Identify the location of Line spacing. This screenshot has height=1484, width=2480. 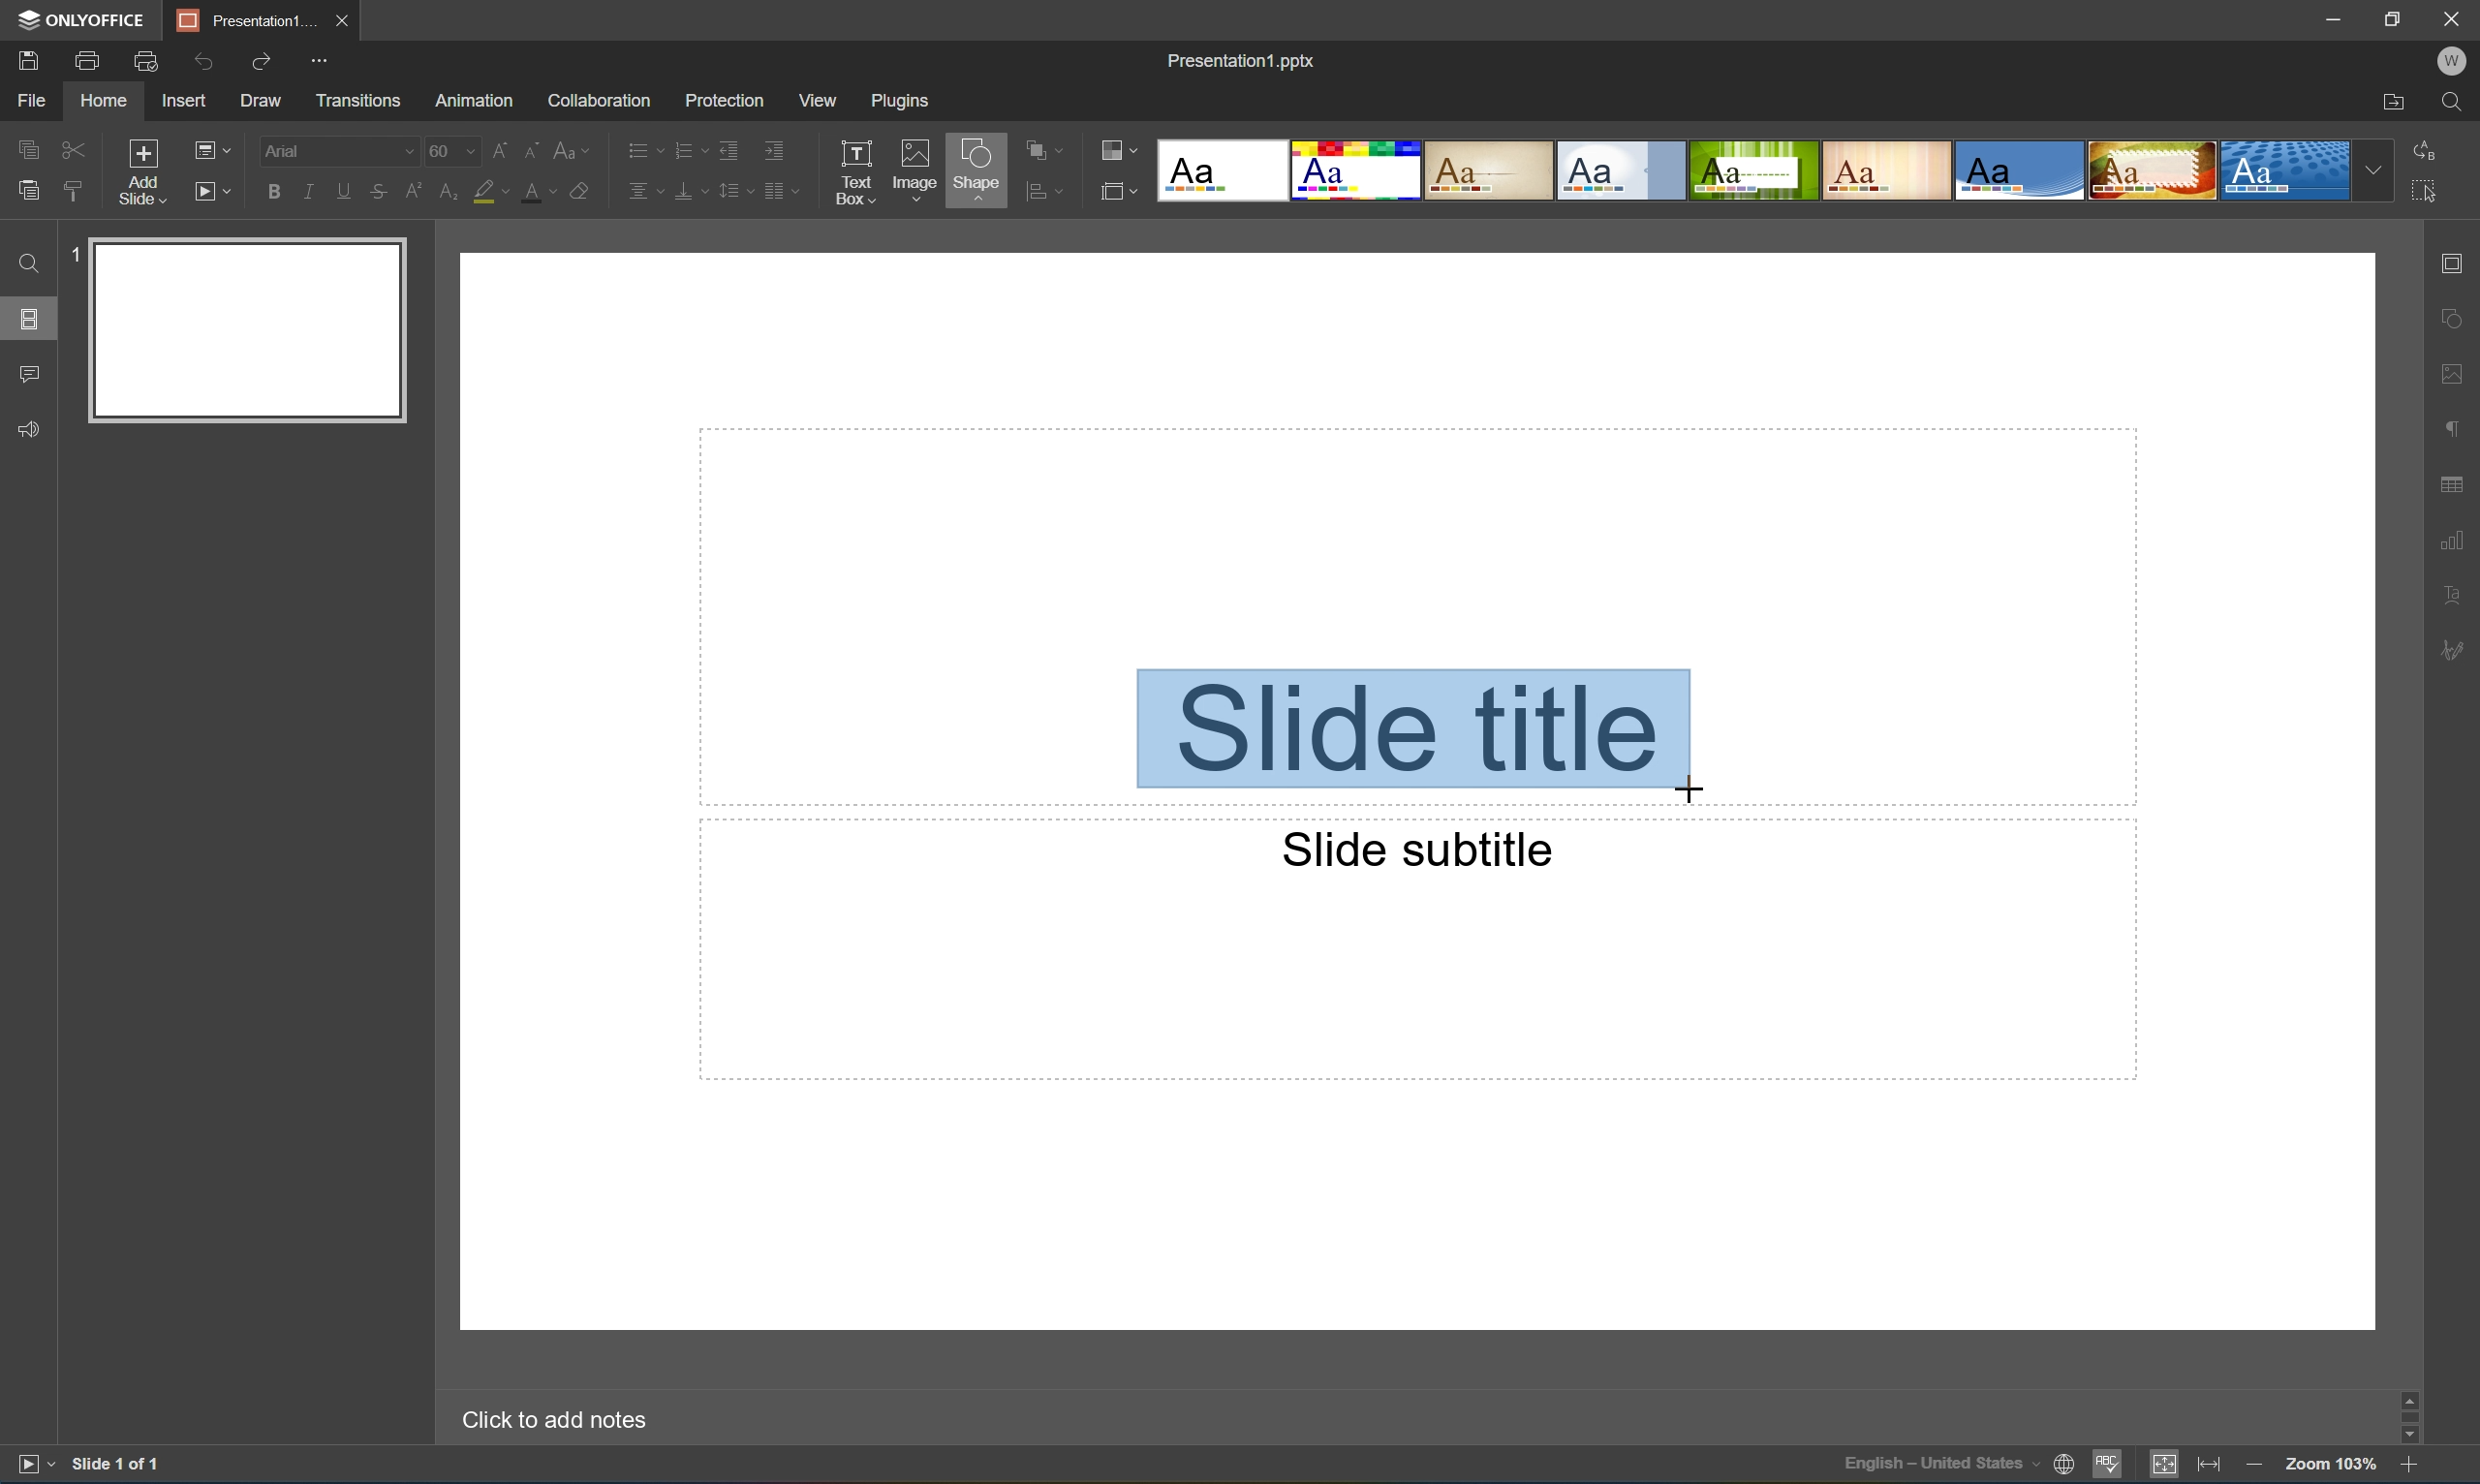
(733, 192).